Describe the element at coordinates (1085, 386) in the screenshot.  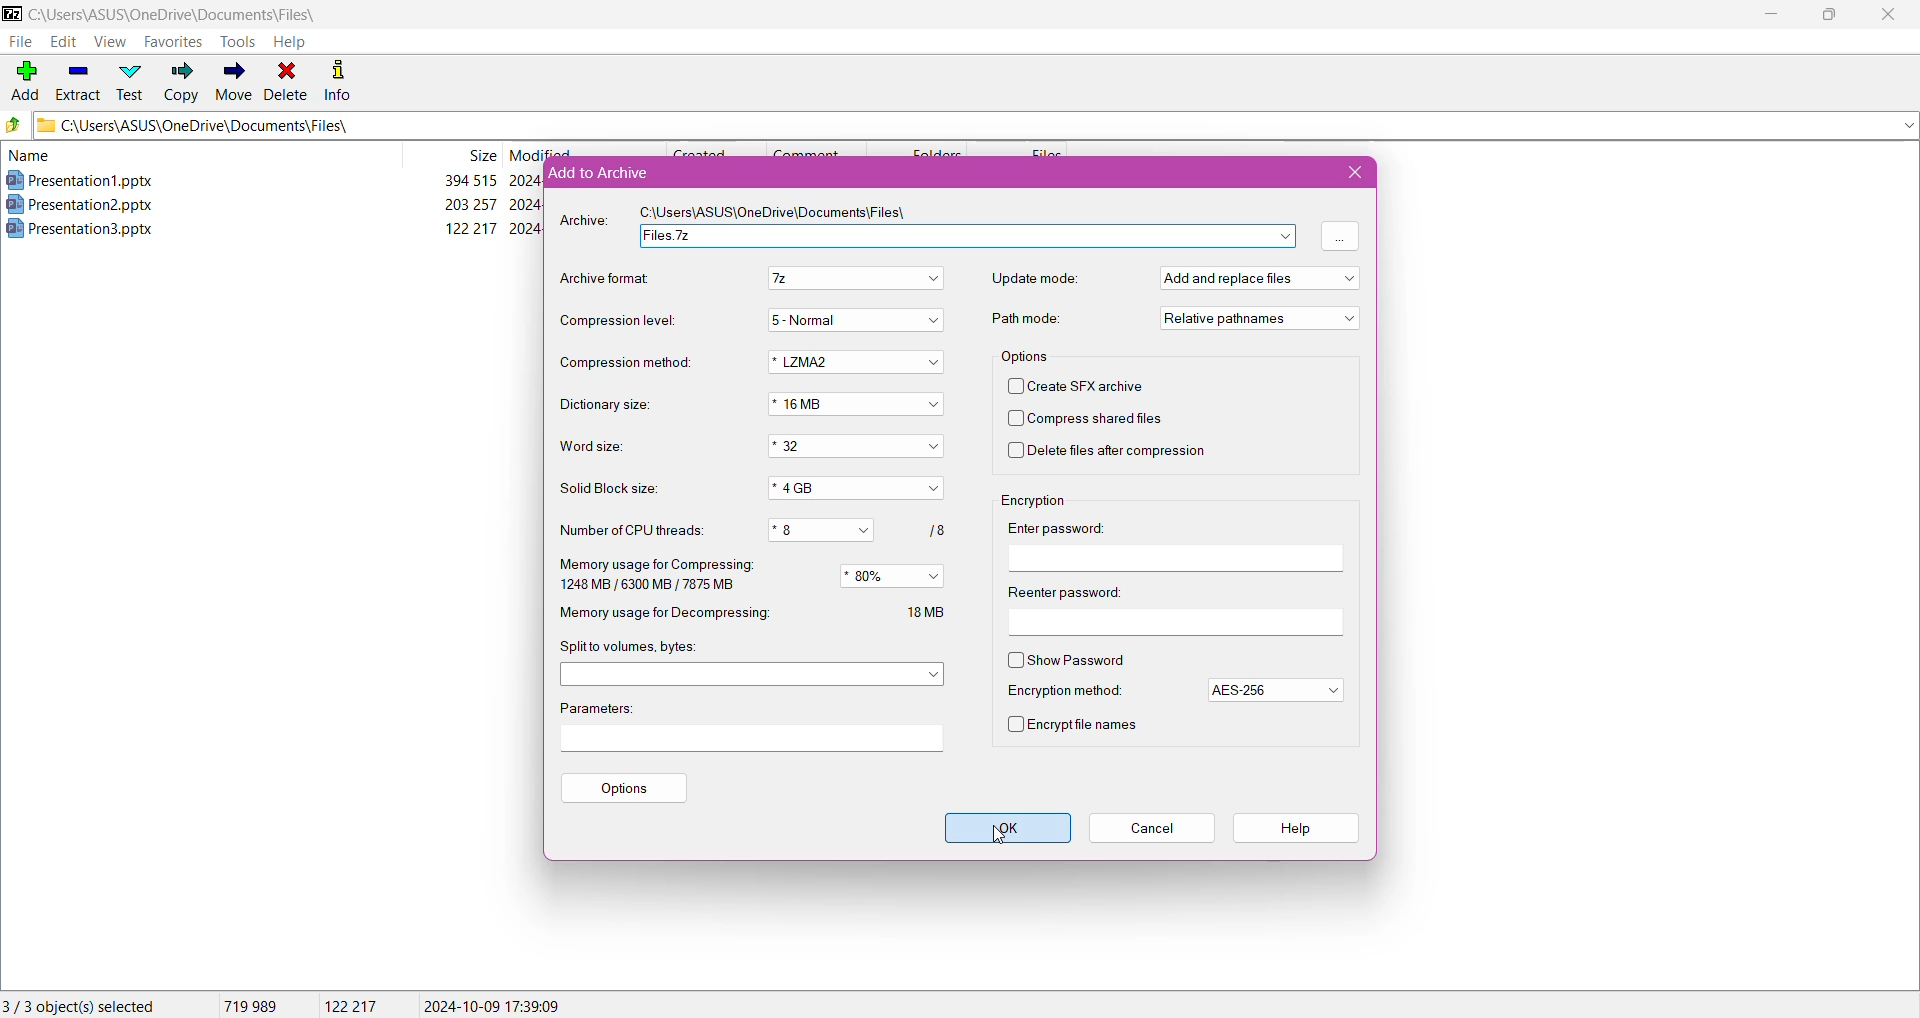
I see `Create SFX Archive` at that location.